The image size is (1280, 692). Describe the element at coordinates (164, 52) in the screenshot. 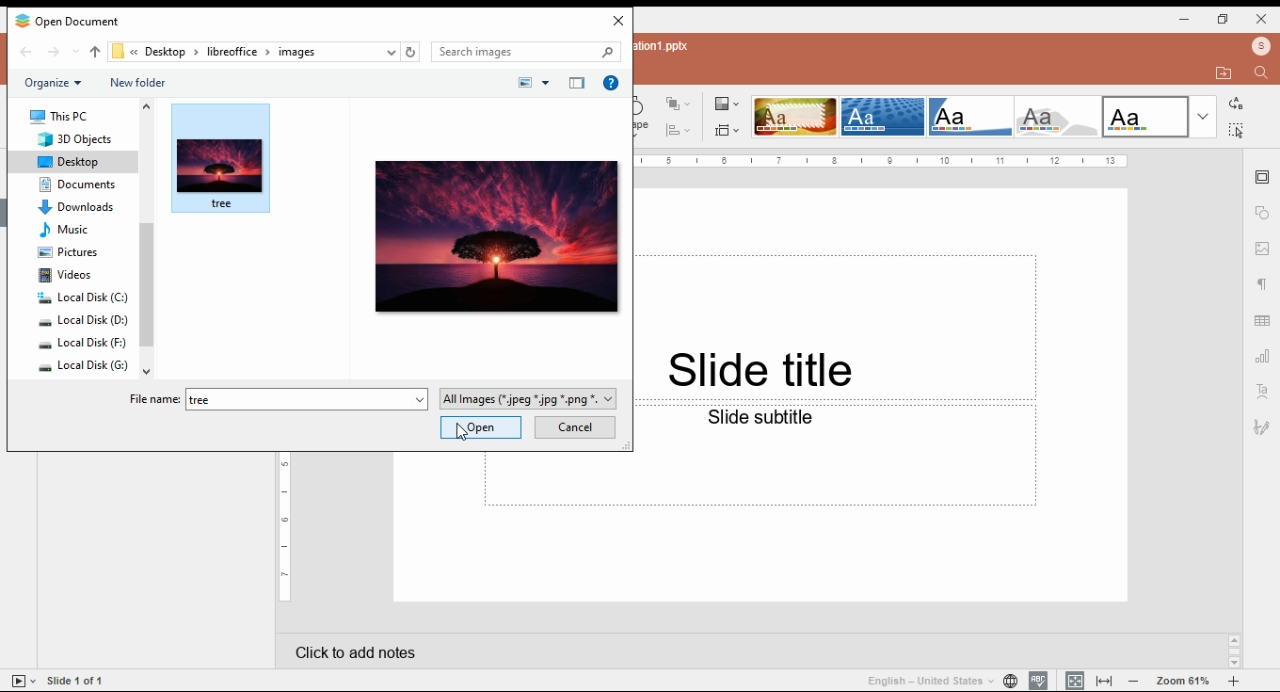

I see `desktop` at that location.